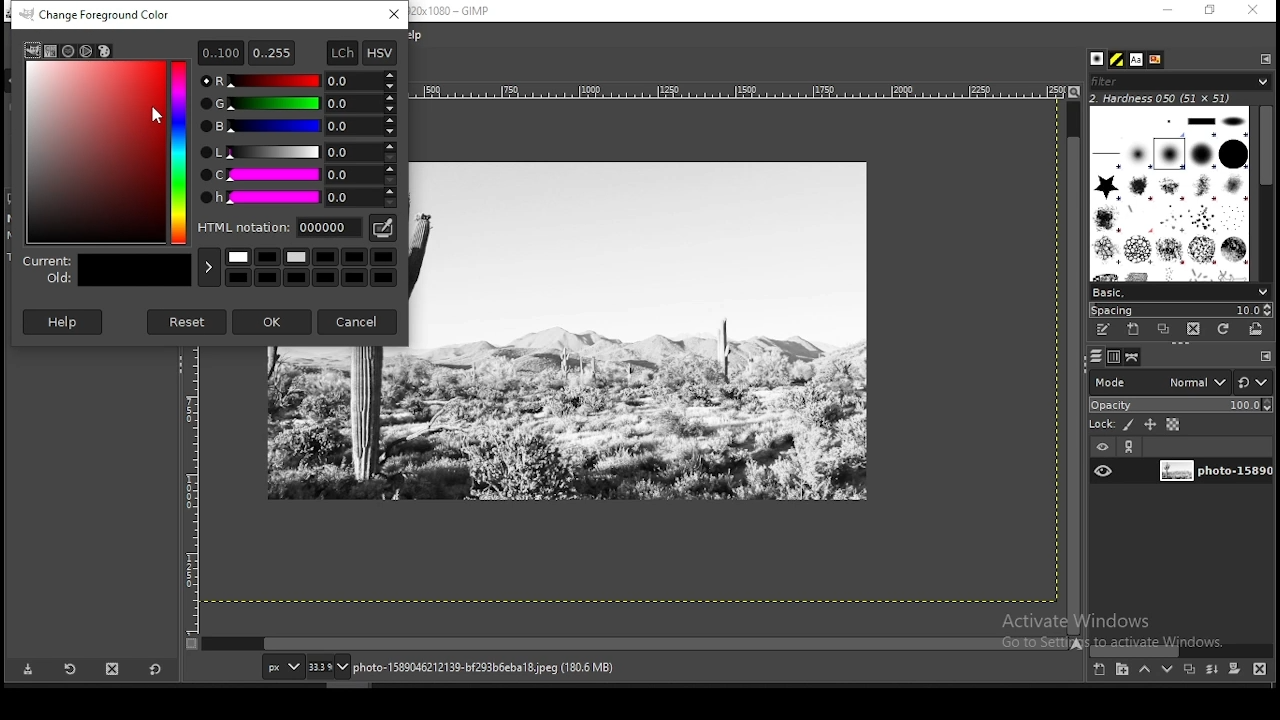  I want to click on merge layer, so click(1214, 669).